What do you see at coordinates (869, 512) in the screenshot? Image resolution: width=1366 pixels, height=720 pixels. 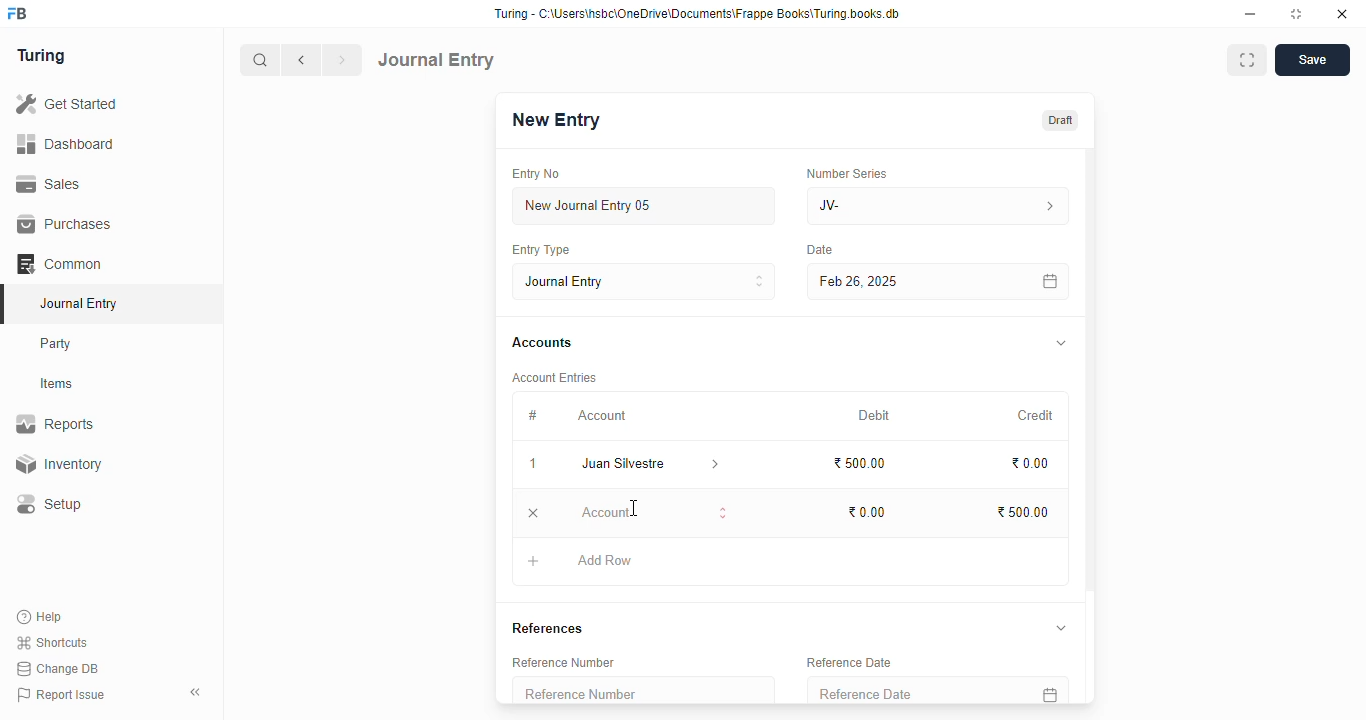 I see `₹0.00` at bounding box center [869, 512].